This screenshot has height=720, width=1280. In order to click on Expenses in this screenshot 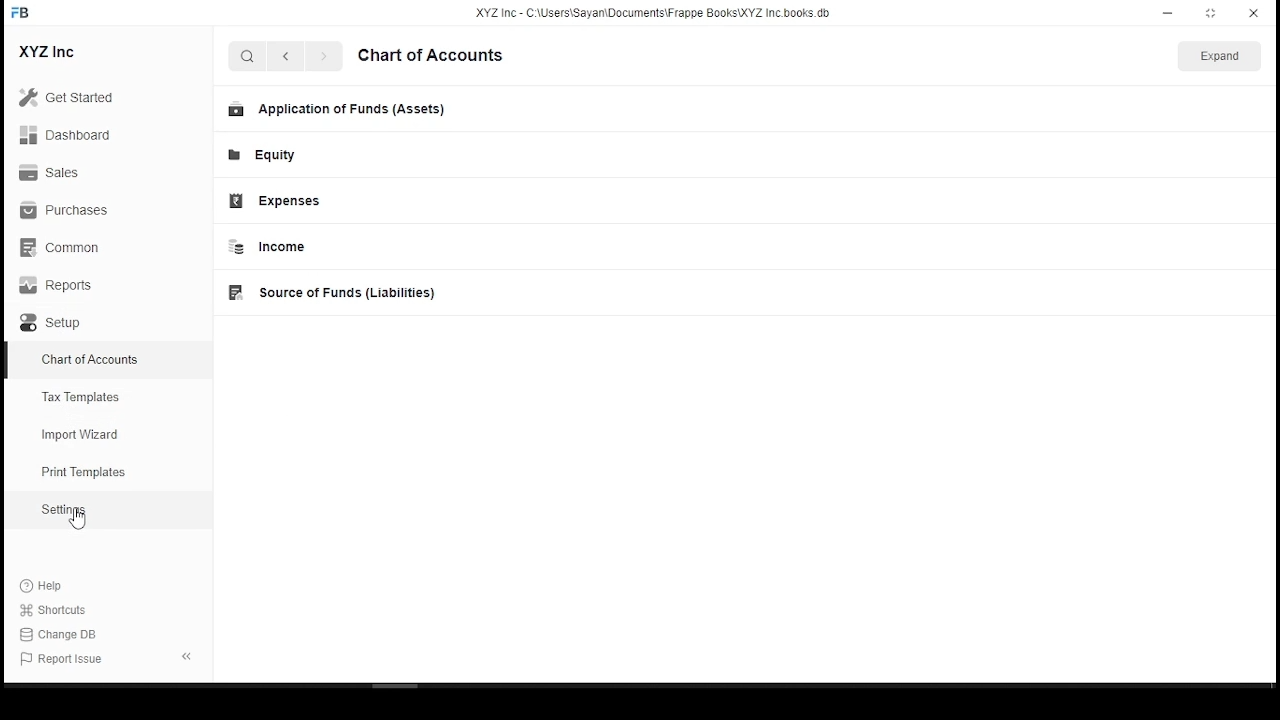, I will do `click(283, 202)`.